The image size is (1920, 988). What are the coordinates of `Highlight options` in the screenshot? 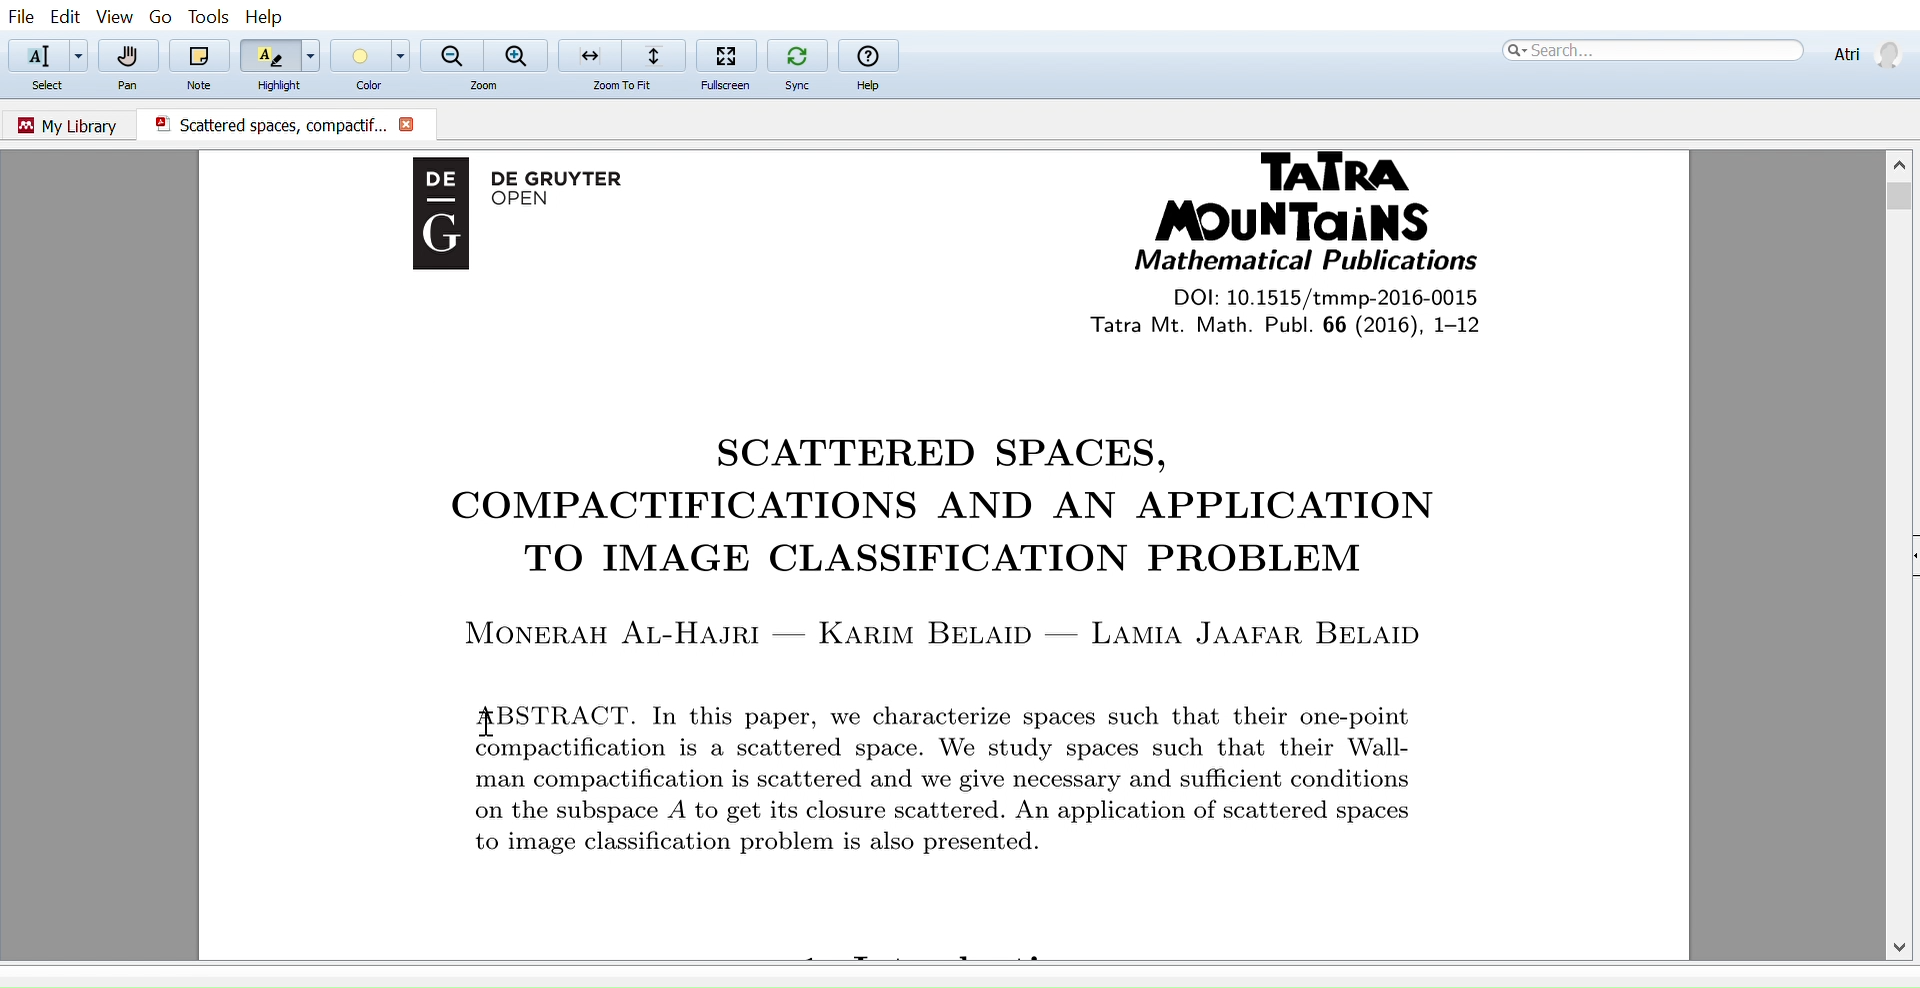 It's located at (315, 55).